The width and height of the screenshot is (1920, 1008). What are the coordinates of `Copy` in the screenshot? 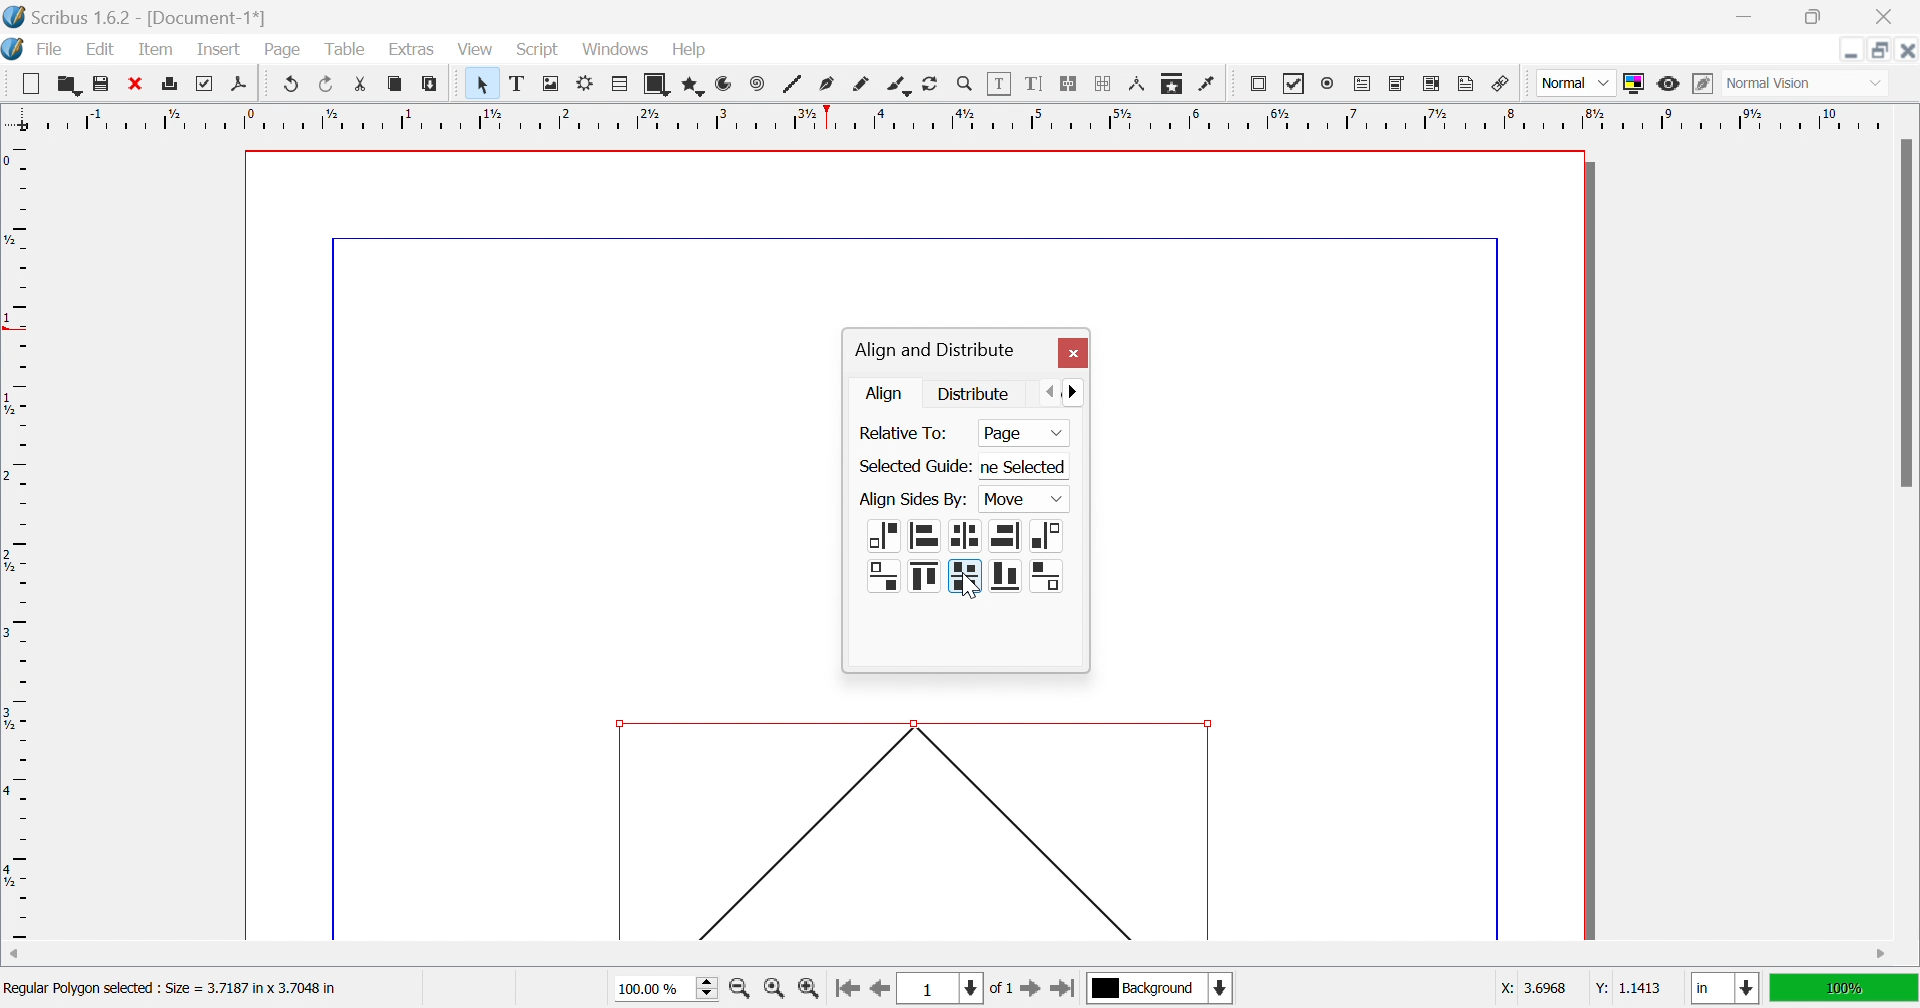 It's located at (395, 83).